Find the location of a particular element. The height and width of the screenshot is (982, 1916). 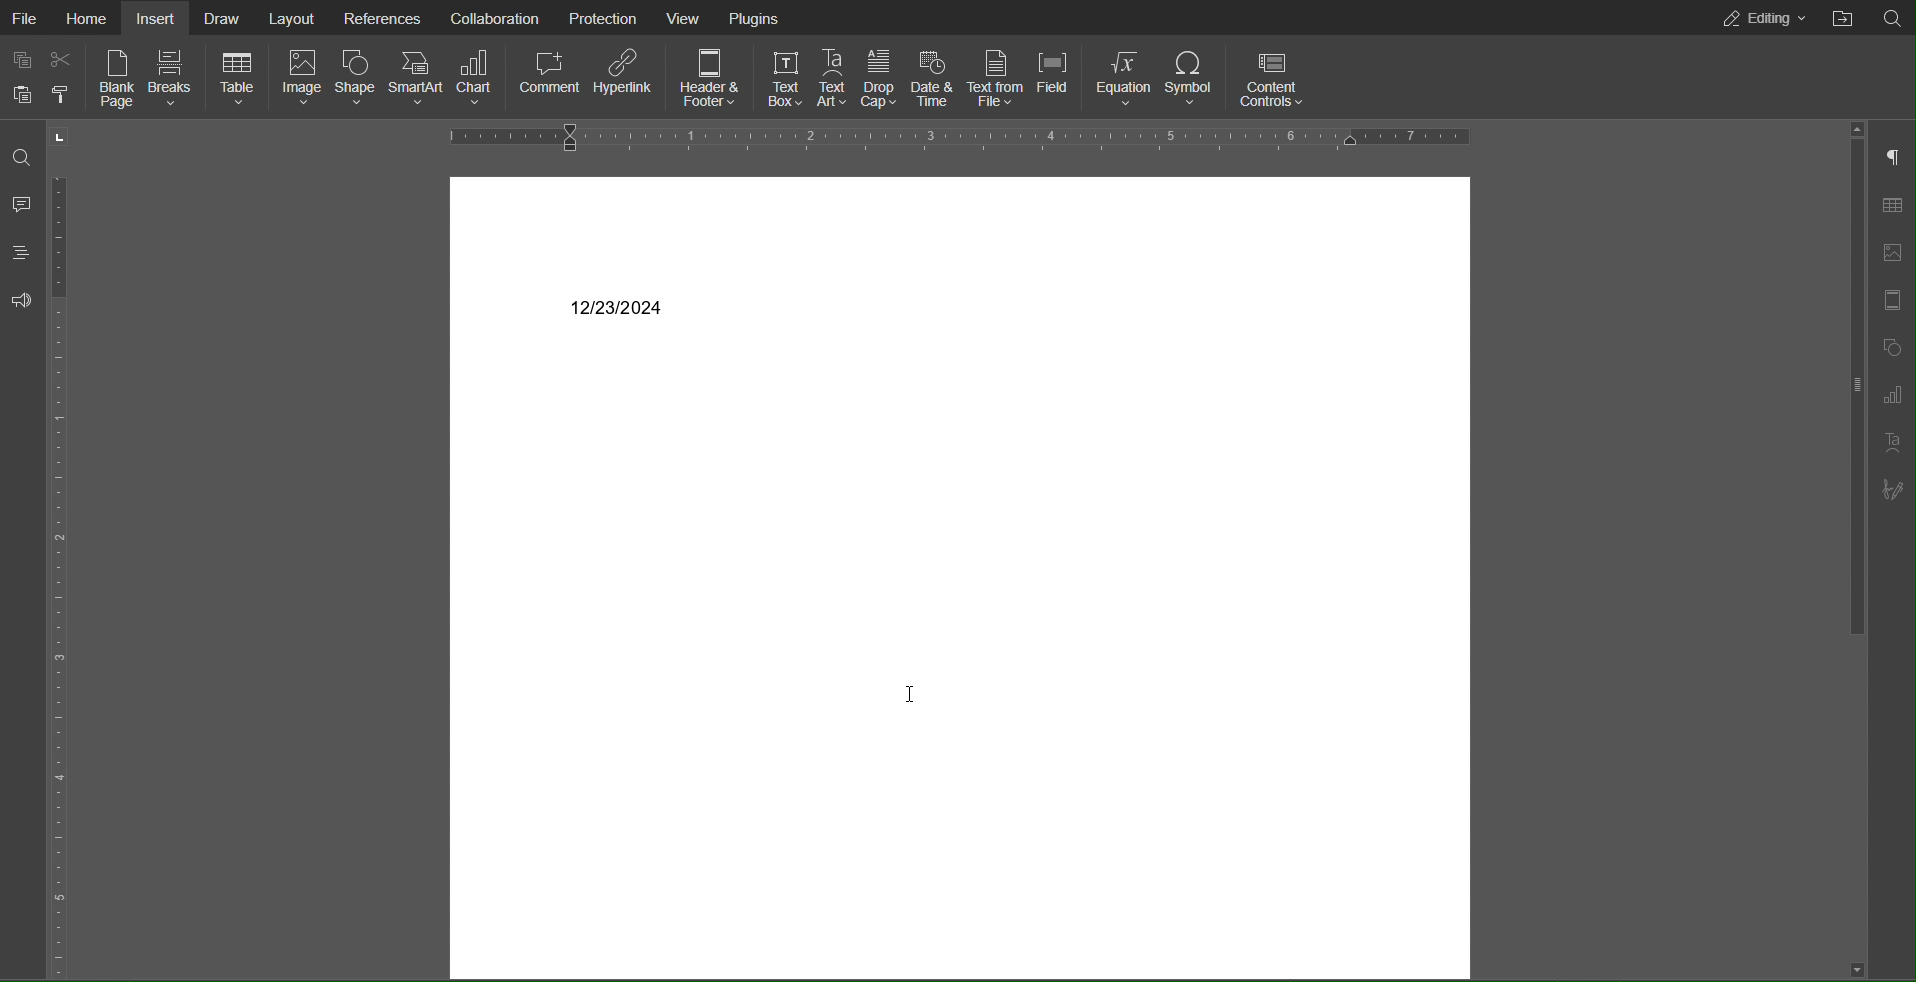

Horizontal Ruler is located at coordinates (949, 137).